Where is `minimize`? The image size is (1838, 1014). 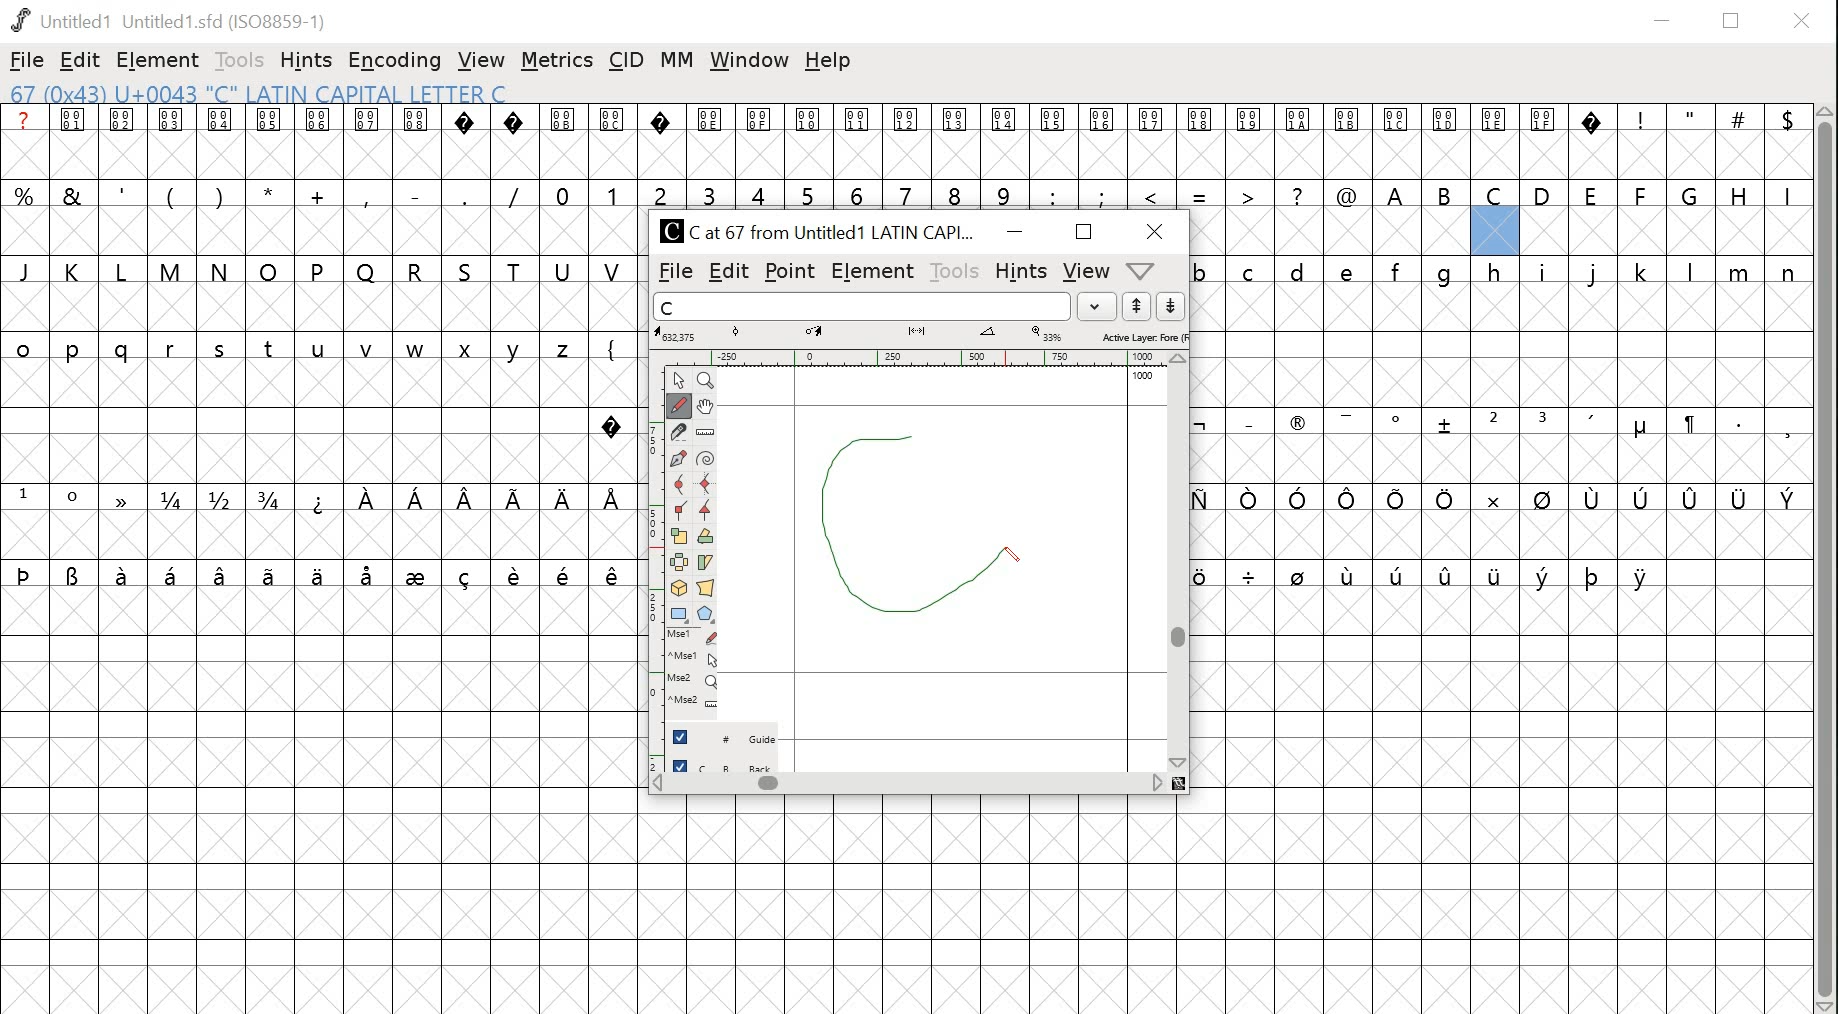
minimize is located at coordinates (1015, 232).